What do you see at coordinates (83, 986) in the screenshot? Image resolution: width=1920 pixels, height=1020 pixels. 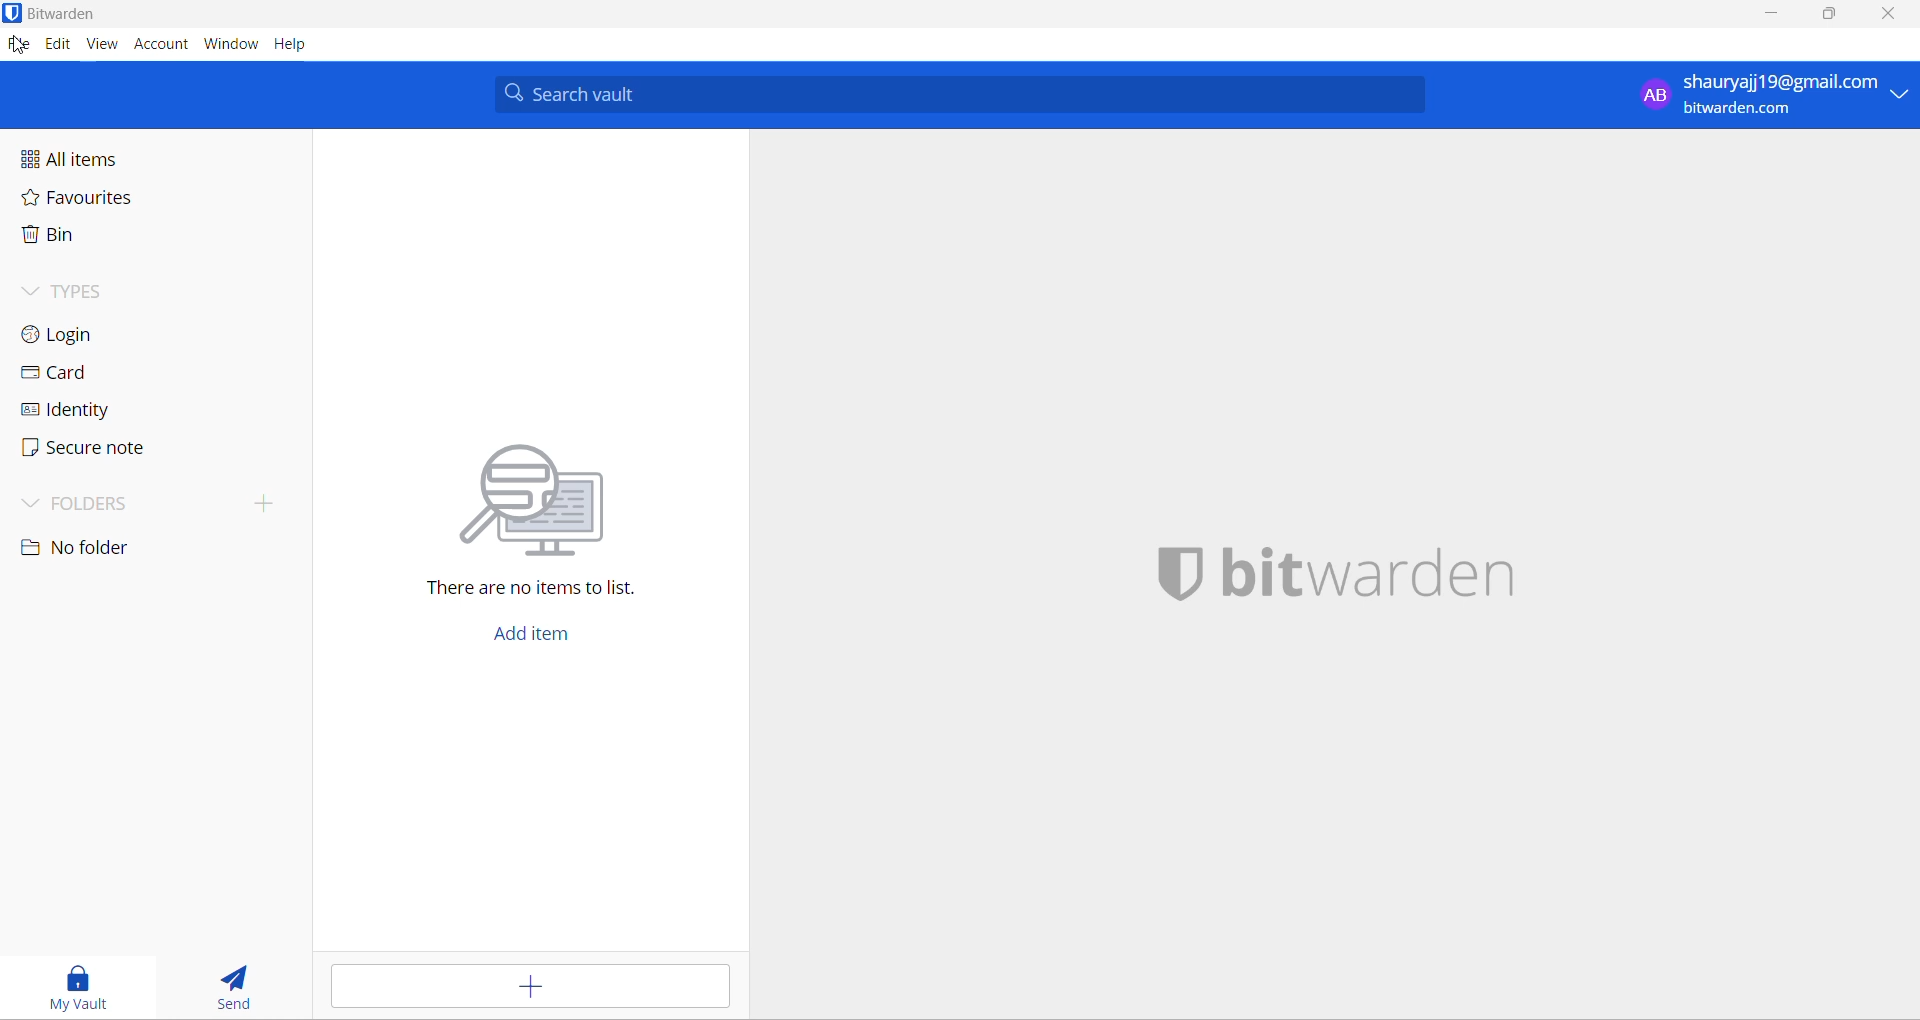 I see `my vault` at bounding box center [83, 986].